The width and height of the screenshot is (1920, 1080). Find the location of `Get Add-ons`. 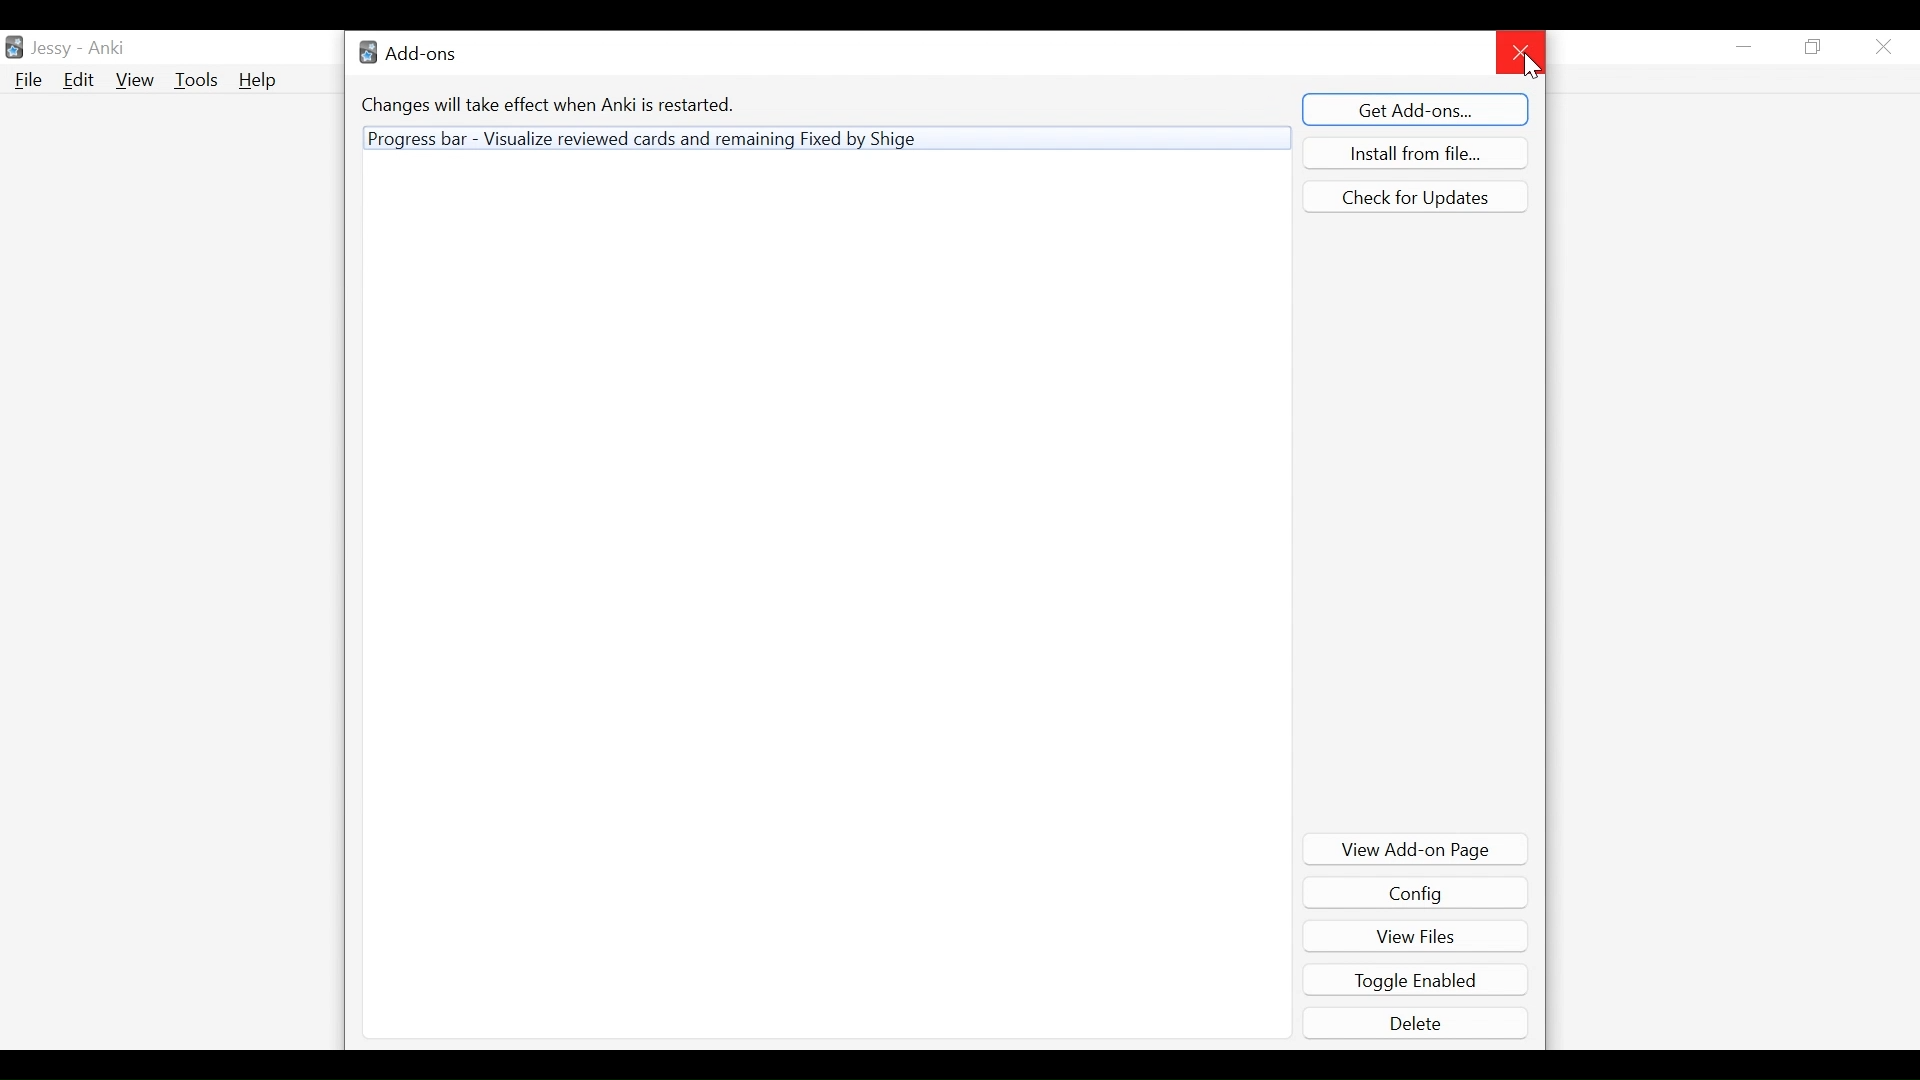

Get Add-ons is located at coordinates (1418, 108).